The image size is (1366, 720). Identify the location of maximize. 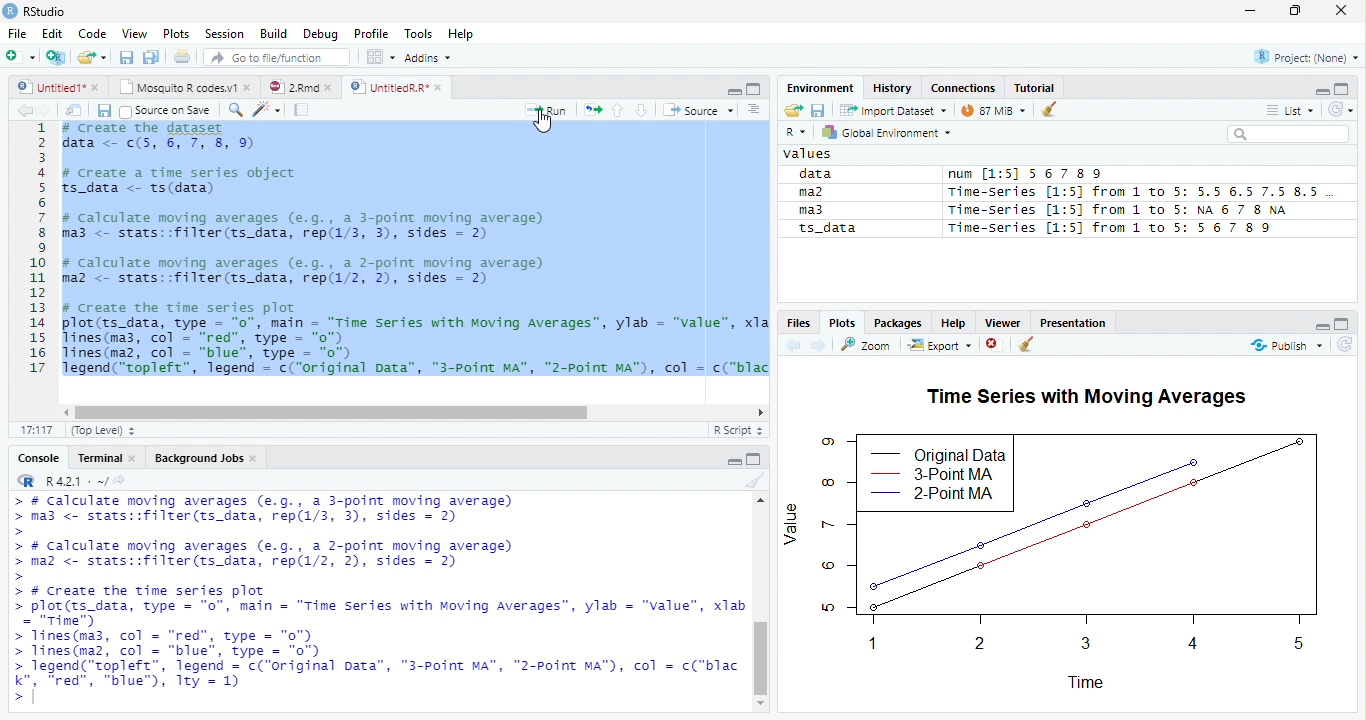
(1342, 88).